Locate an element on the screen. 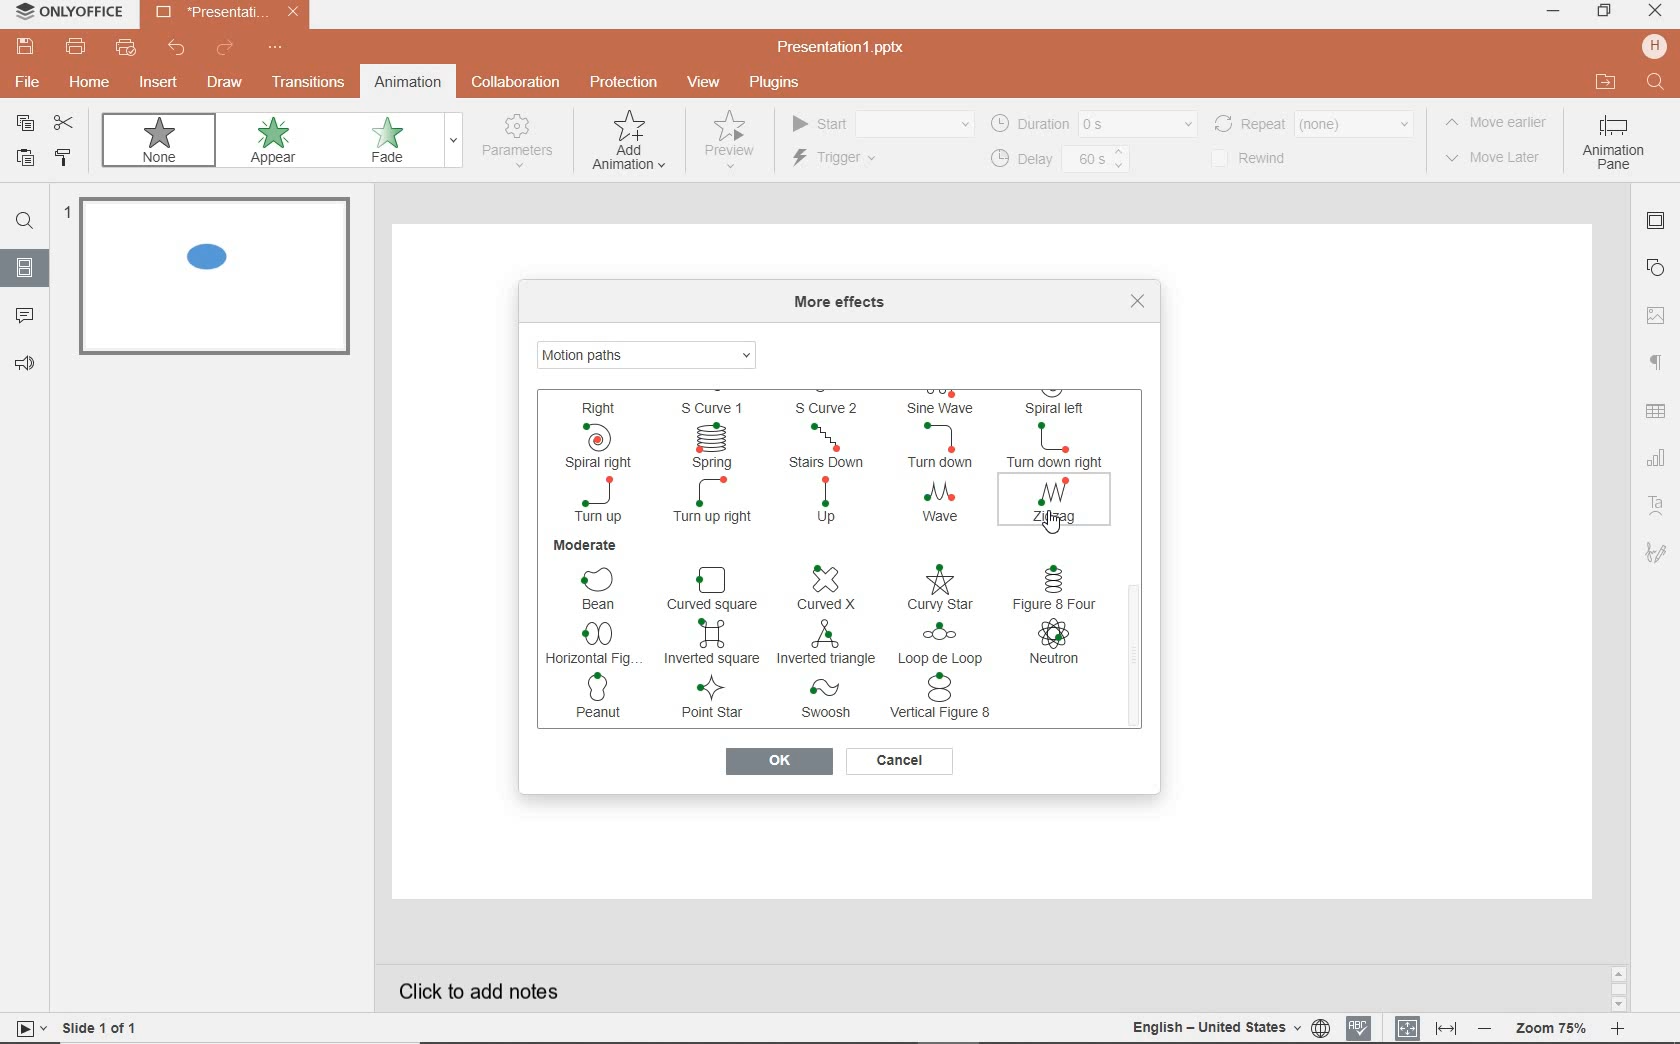 The height and width of the screenshot is (1044, 1680). table settings is located at coordinates (1658, 413).